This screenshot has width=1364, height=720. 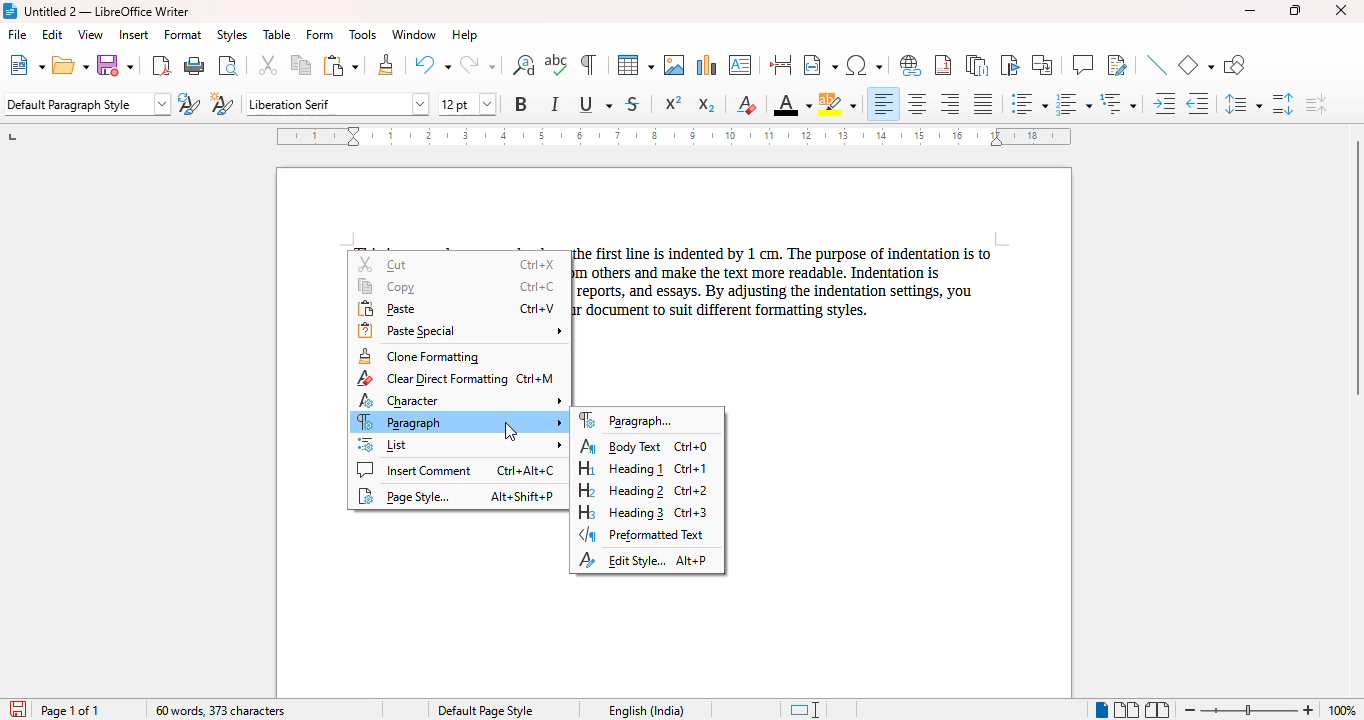 I want to click on insert endnote, so click(x=977, y=65).